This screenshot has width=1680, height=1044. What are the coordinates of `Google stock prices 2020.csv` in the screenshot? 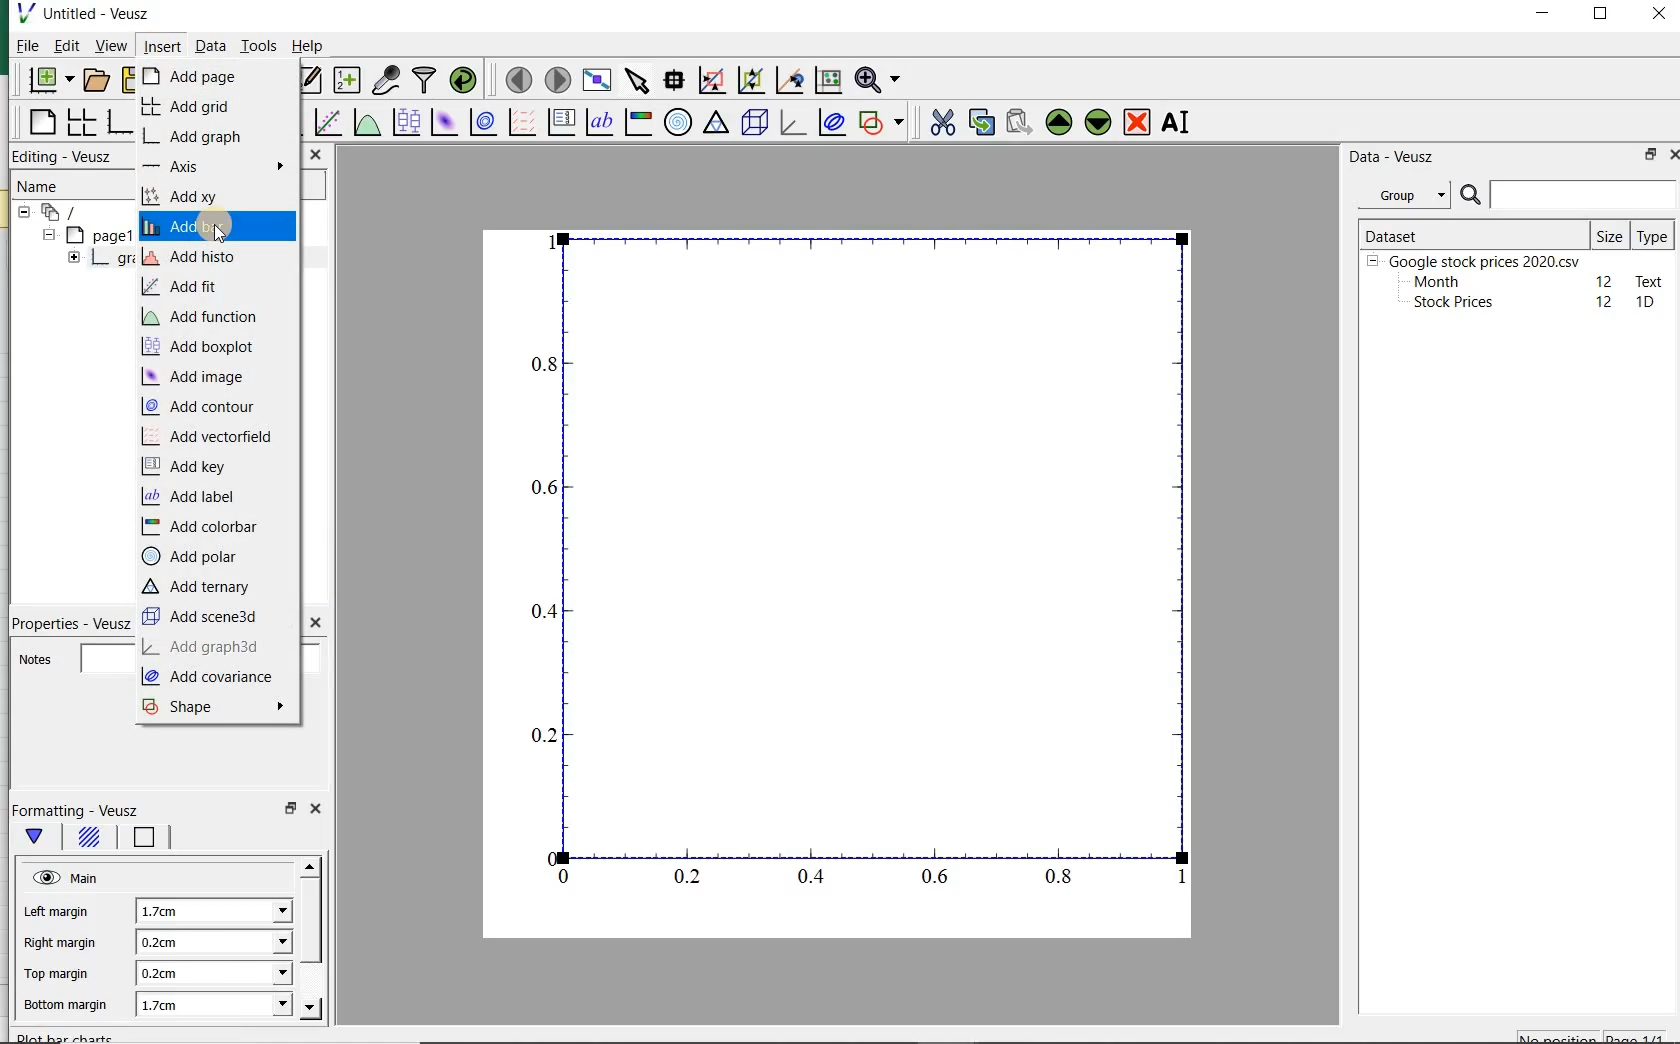 It's located at (1477, 260).